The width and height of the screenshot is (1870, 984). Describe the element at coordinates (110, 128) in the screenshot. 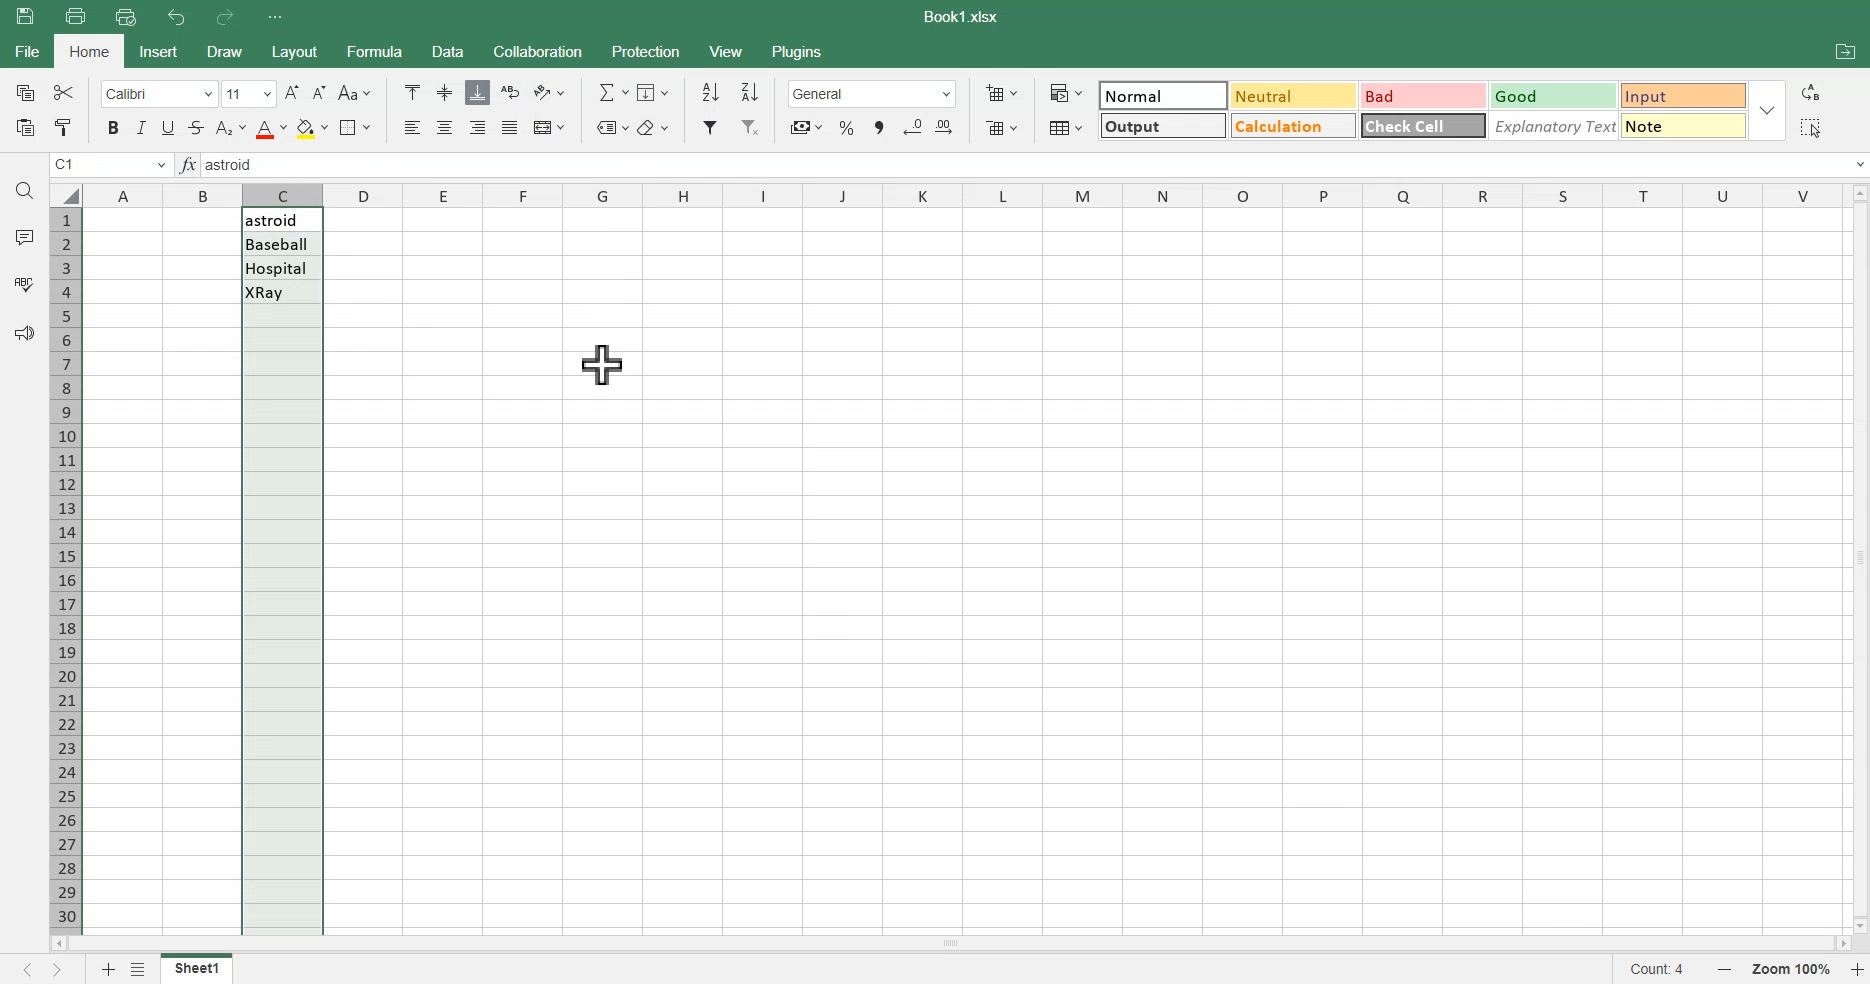

I see `Bold` at that location.